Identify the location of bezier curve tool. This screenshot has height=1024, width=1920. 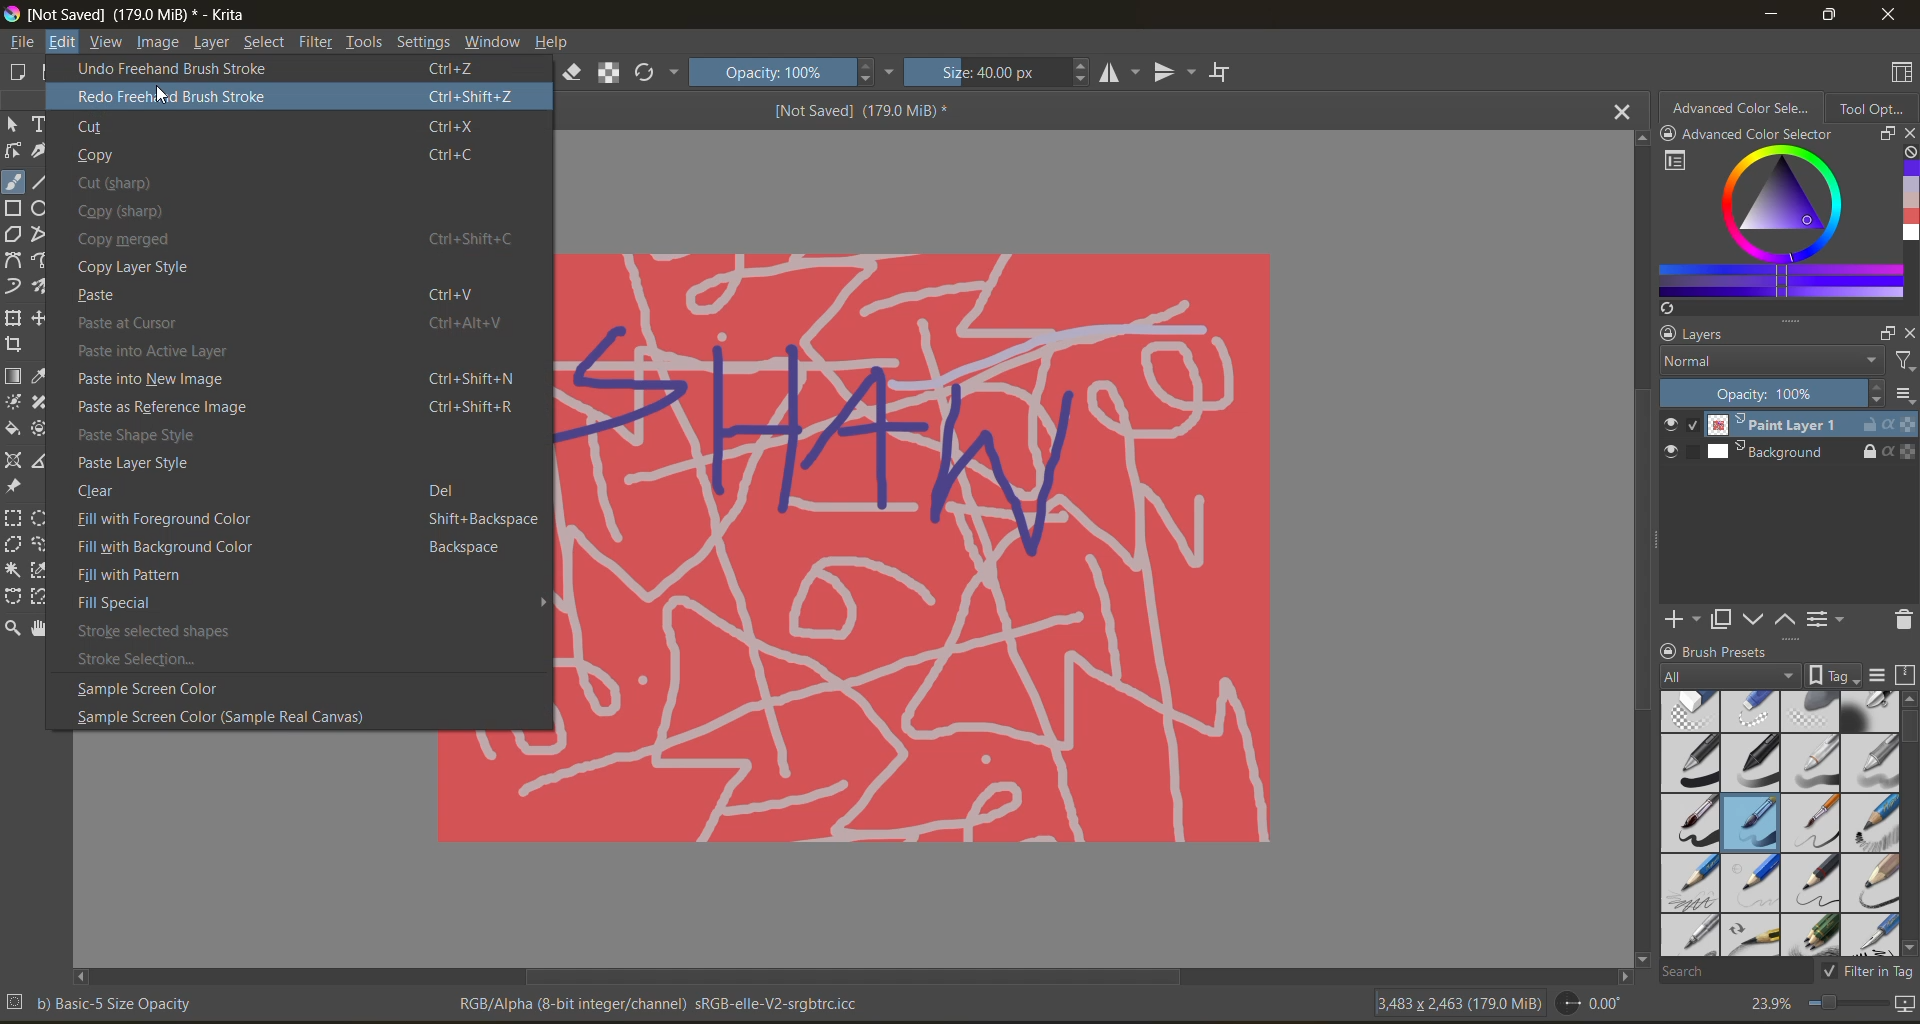
(15, 261).